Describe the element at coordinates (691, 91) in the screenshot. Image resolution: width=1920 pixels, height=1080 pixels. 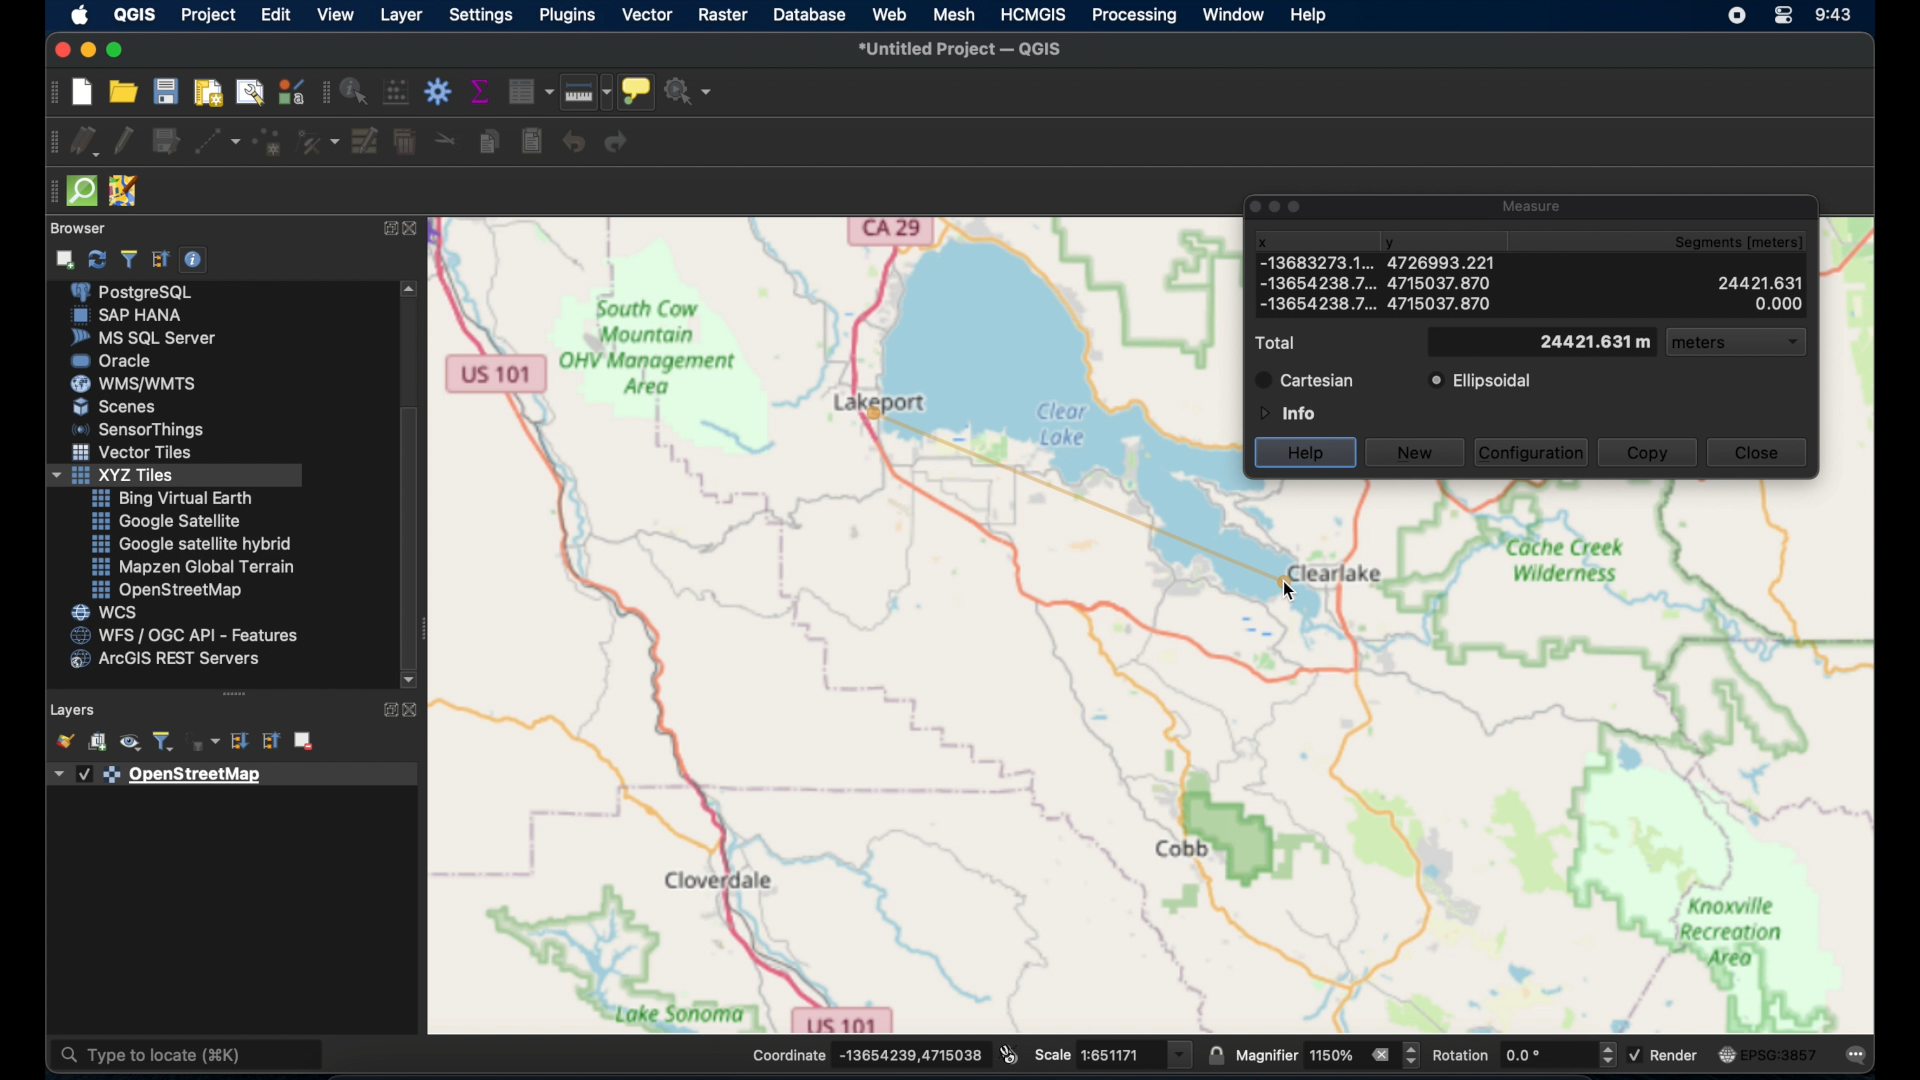
I see `no action selected` at that location.